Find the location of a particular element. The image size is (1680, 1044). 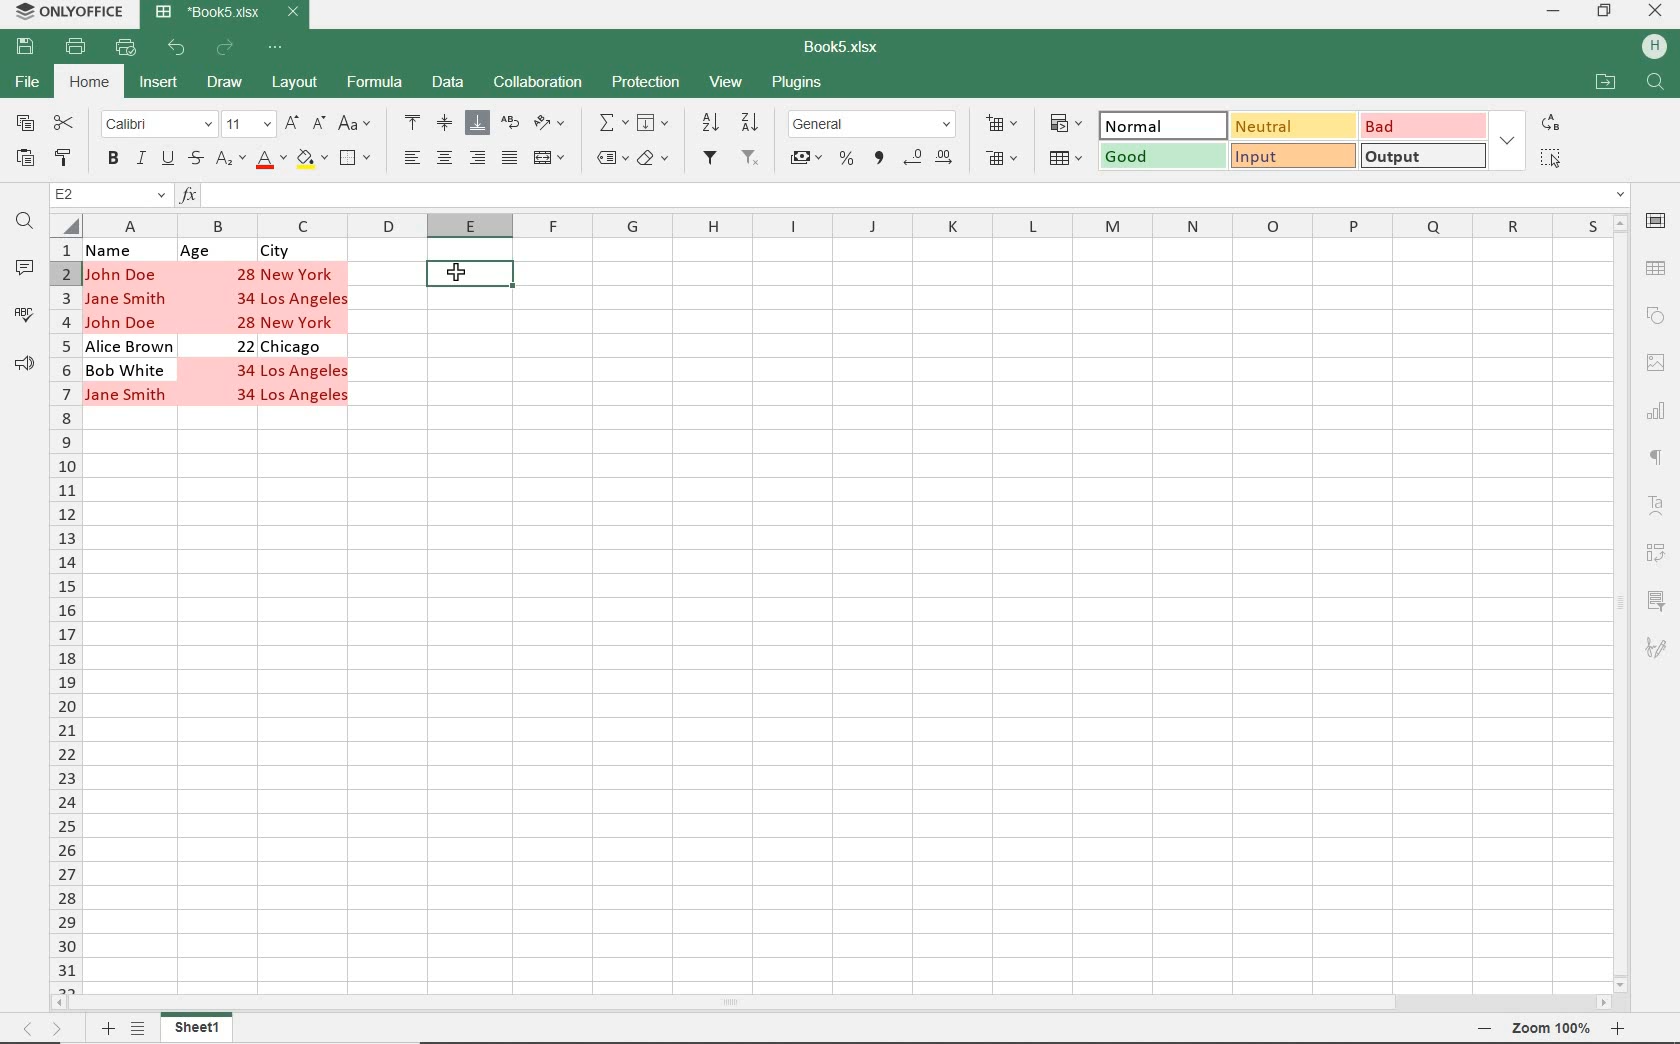

ALIGN LEFT is located at coordinates (413, 159).